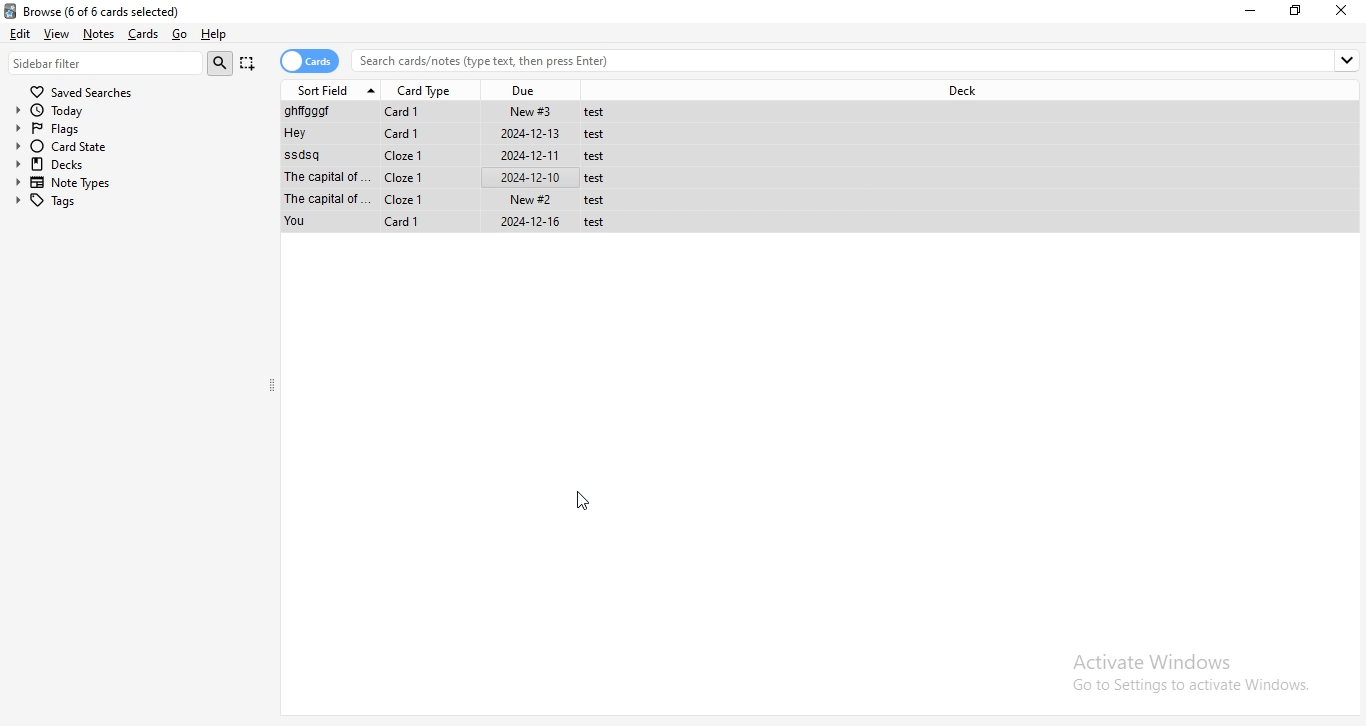 The height and width of the screenshot is (726, 1366). Describe the element at coordinates (134, 164) in the screenshot. I see `decks` at that location.